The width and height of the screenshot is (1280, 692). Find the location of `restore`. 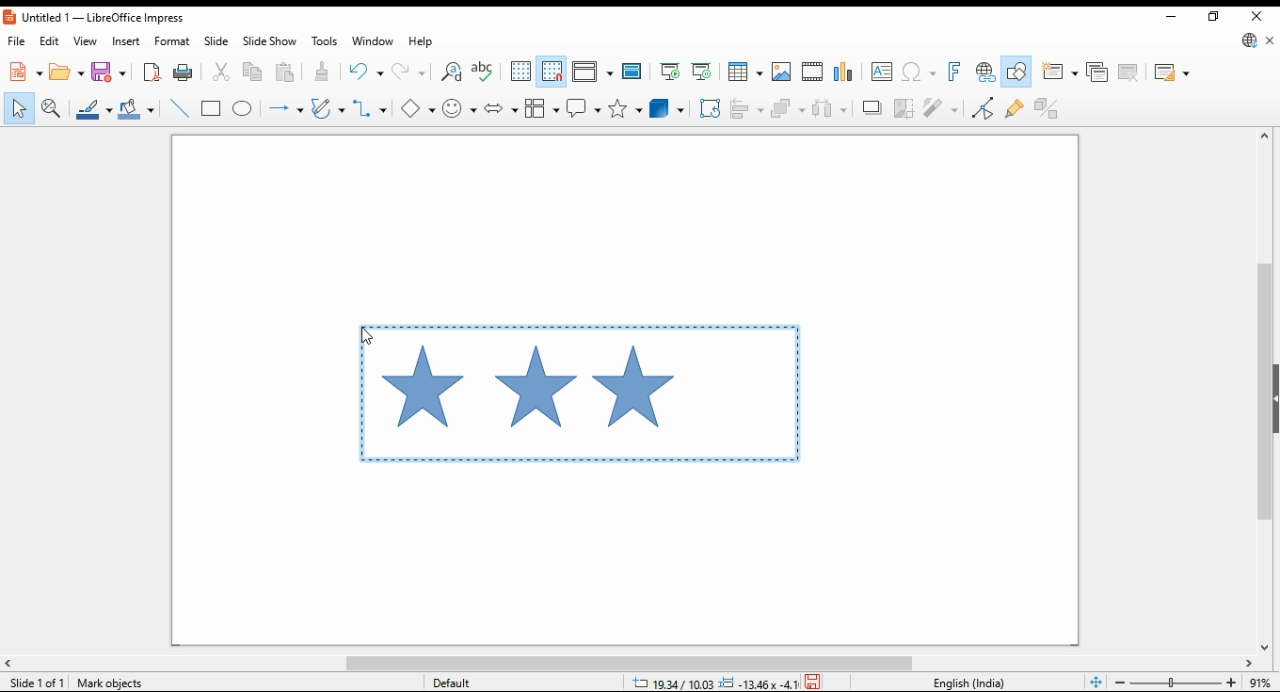

restore is located at coordinates (1215, 17).